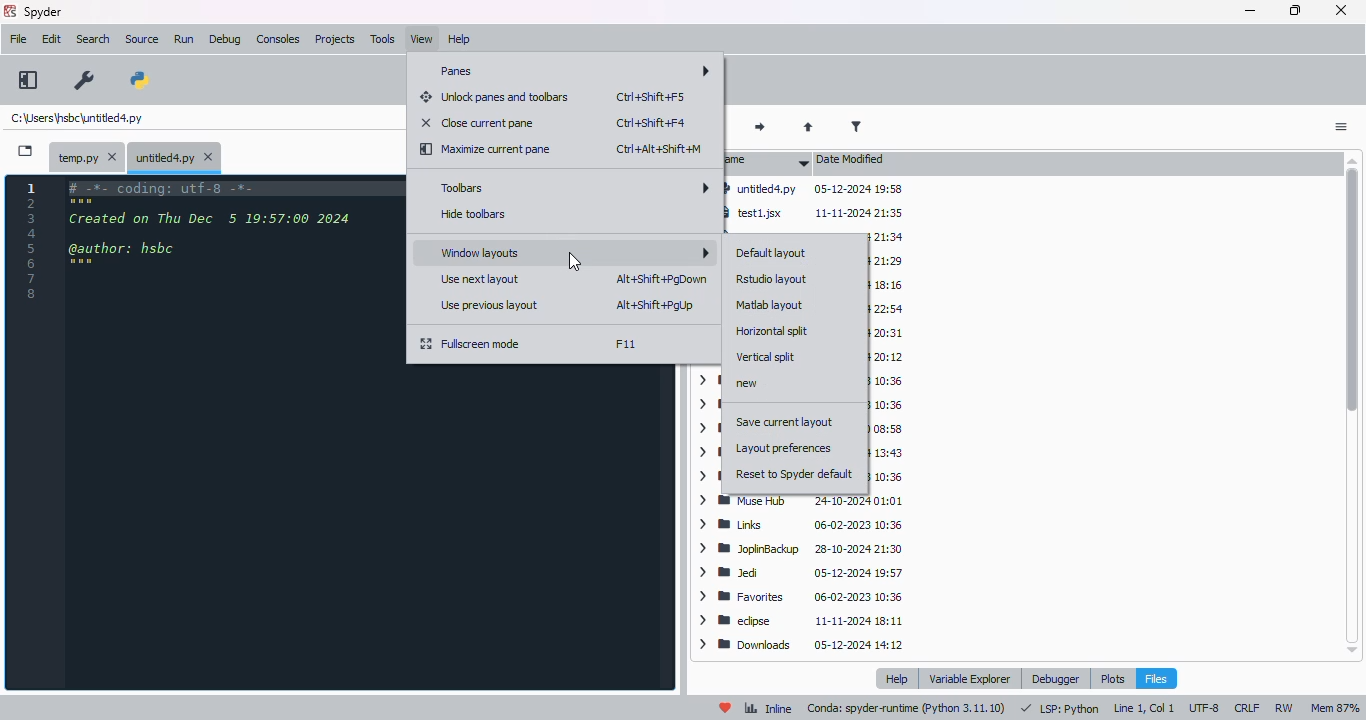 This screenshot has height=720, width=1366. Describe the element at coordinates (655, 305) in the screenshot. I see `shortcut for use previous layout` at that location.